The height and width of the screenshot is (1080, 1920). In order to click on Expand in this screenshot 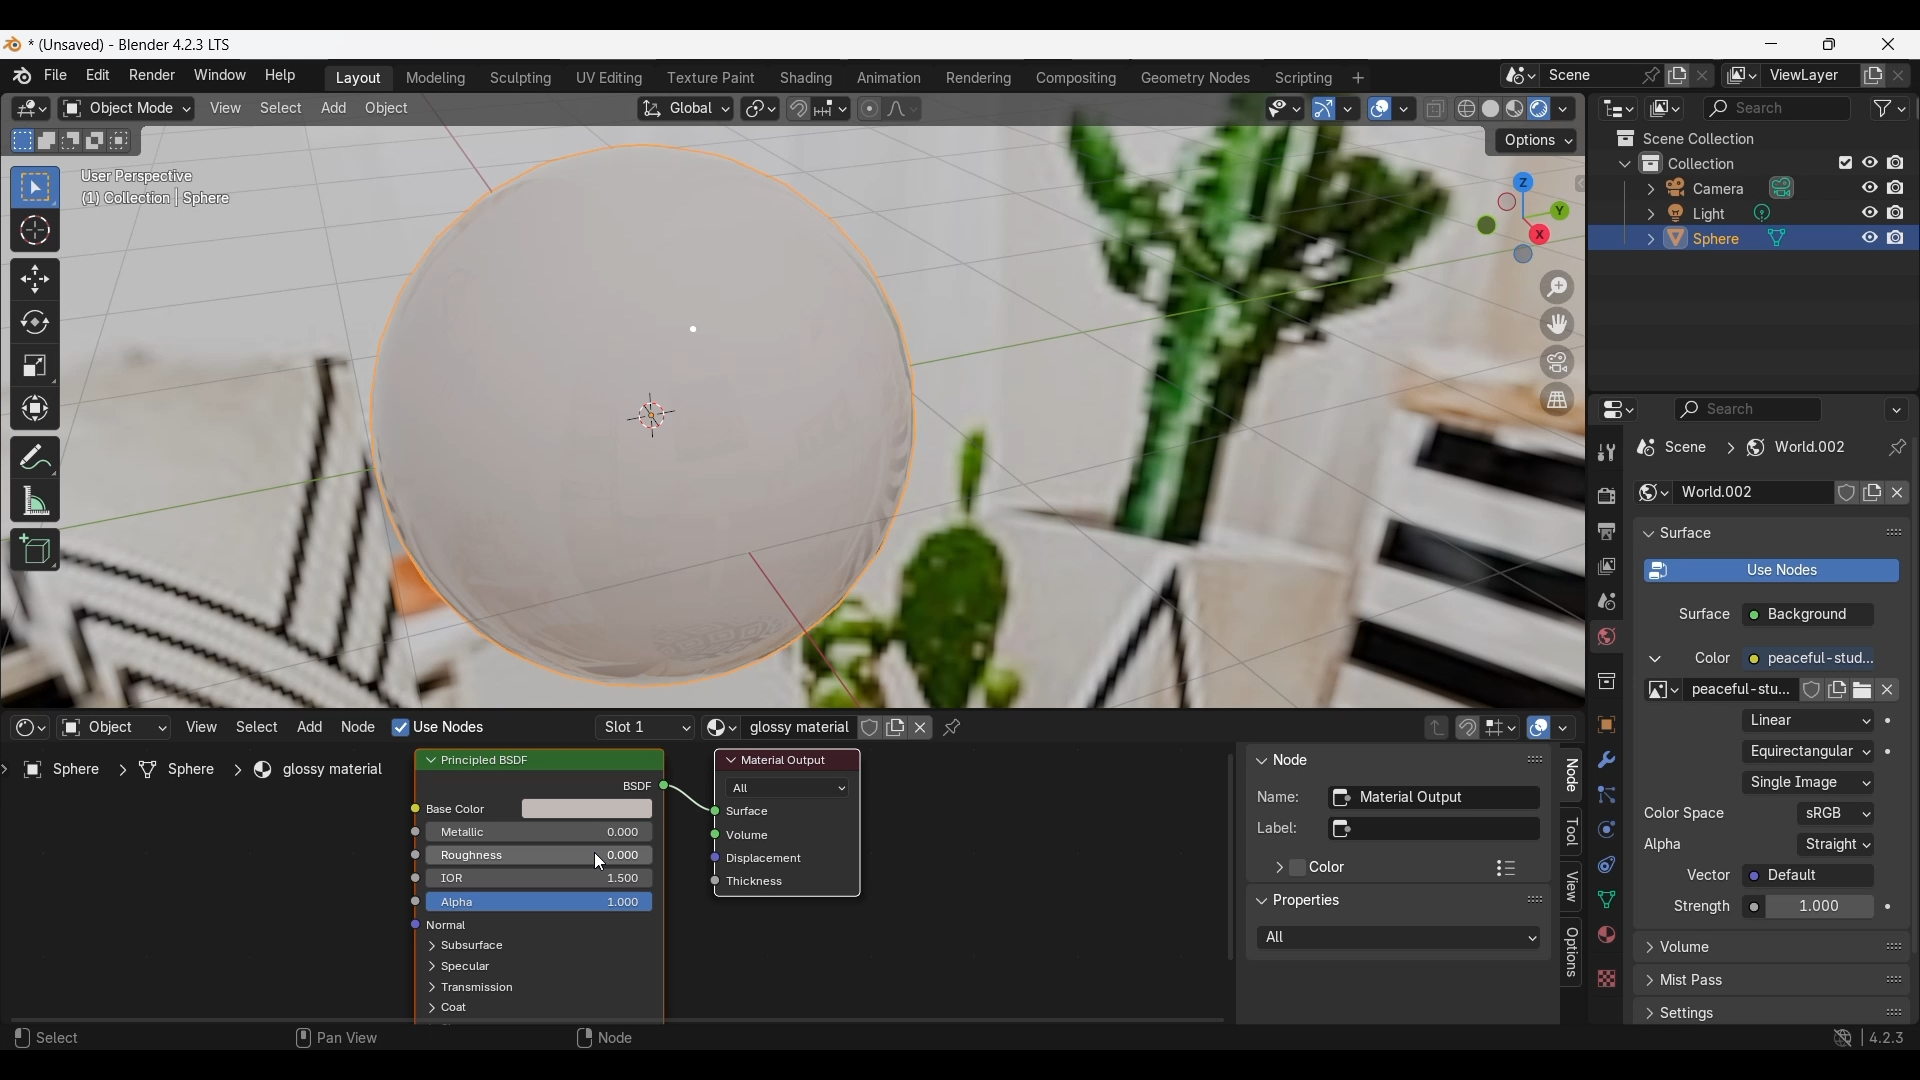, I will do `click(1276, 867)`.